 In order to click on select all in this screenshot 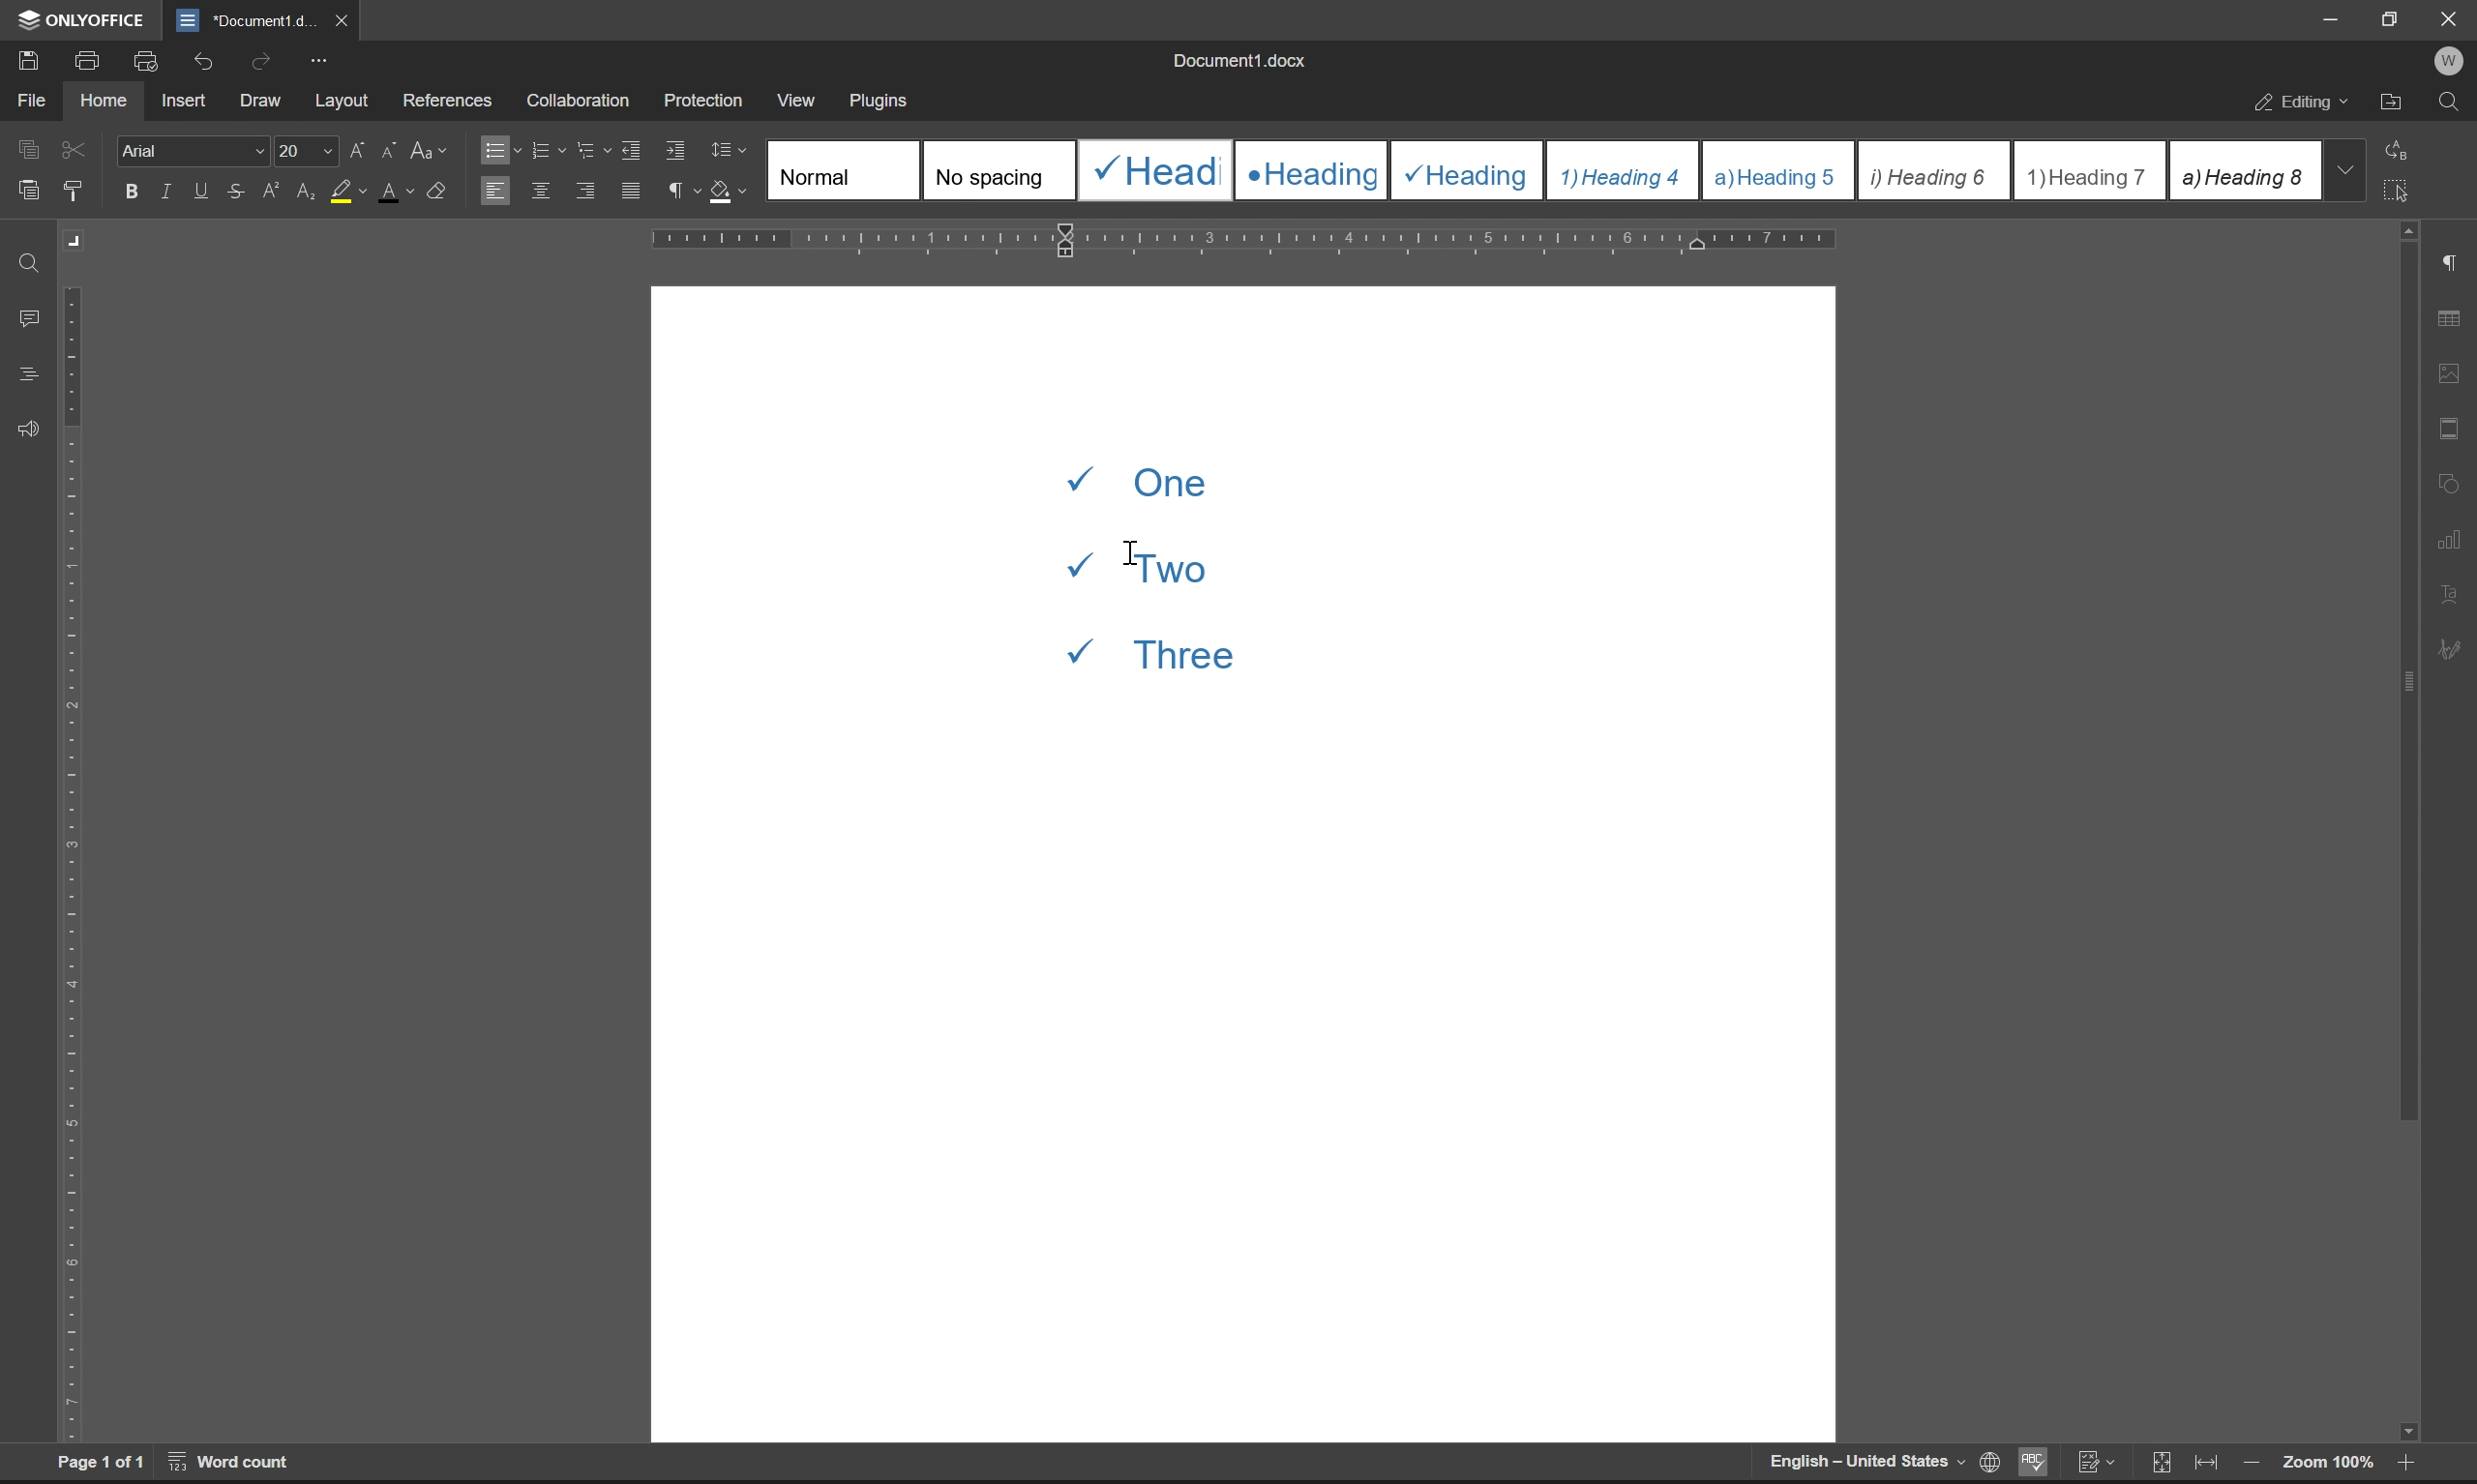, I will do `click(2401, 189)`.